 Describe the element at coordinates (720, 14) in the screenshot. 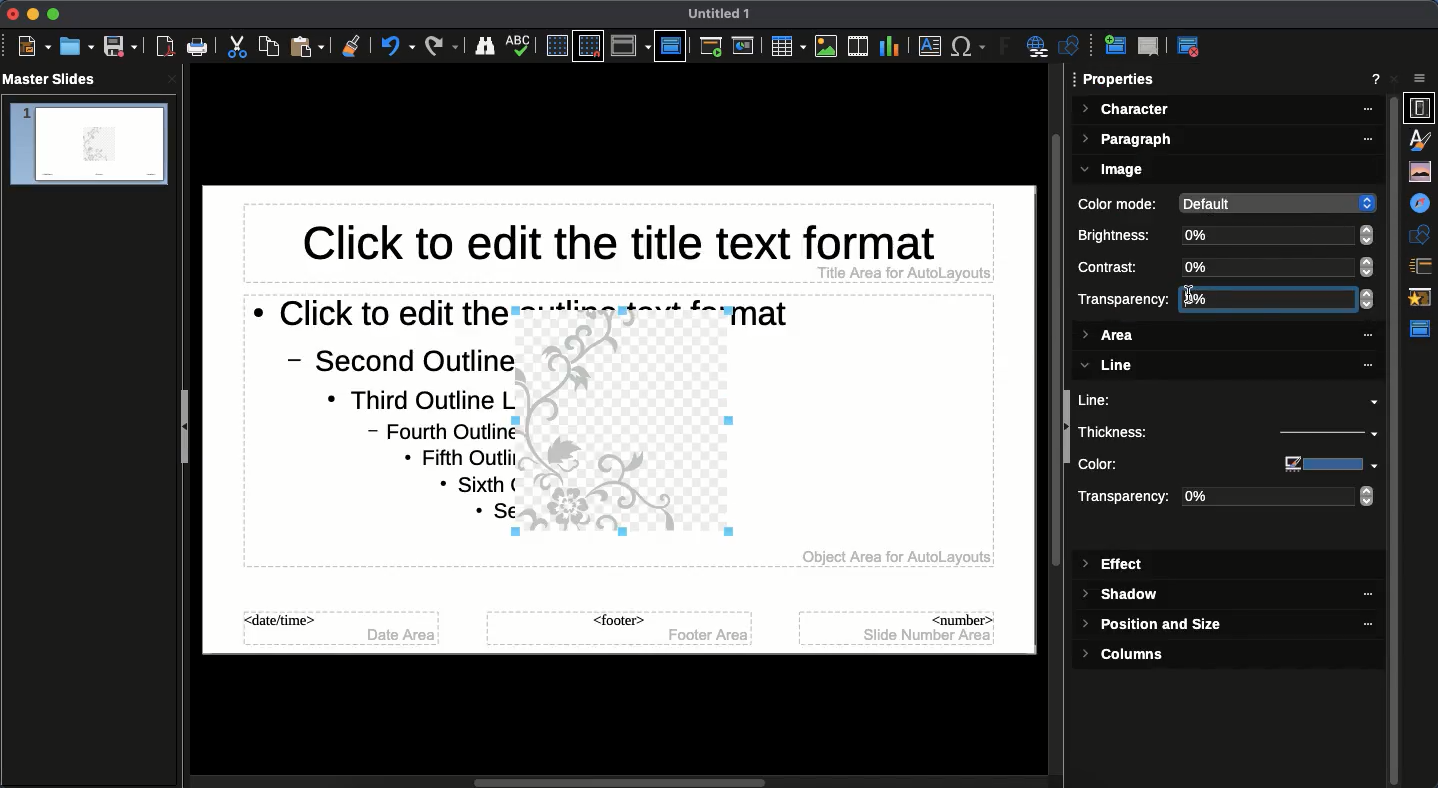

I see `Untitled` at that location.